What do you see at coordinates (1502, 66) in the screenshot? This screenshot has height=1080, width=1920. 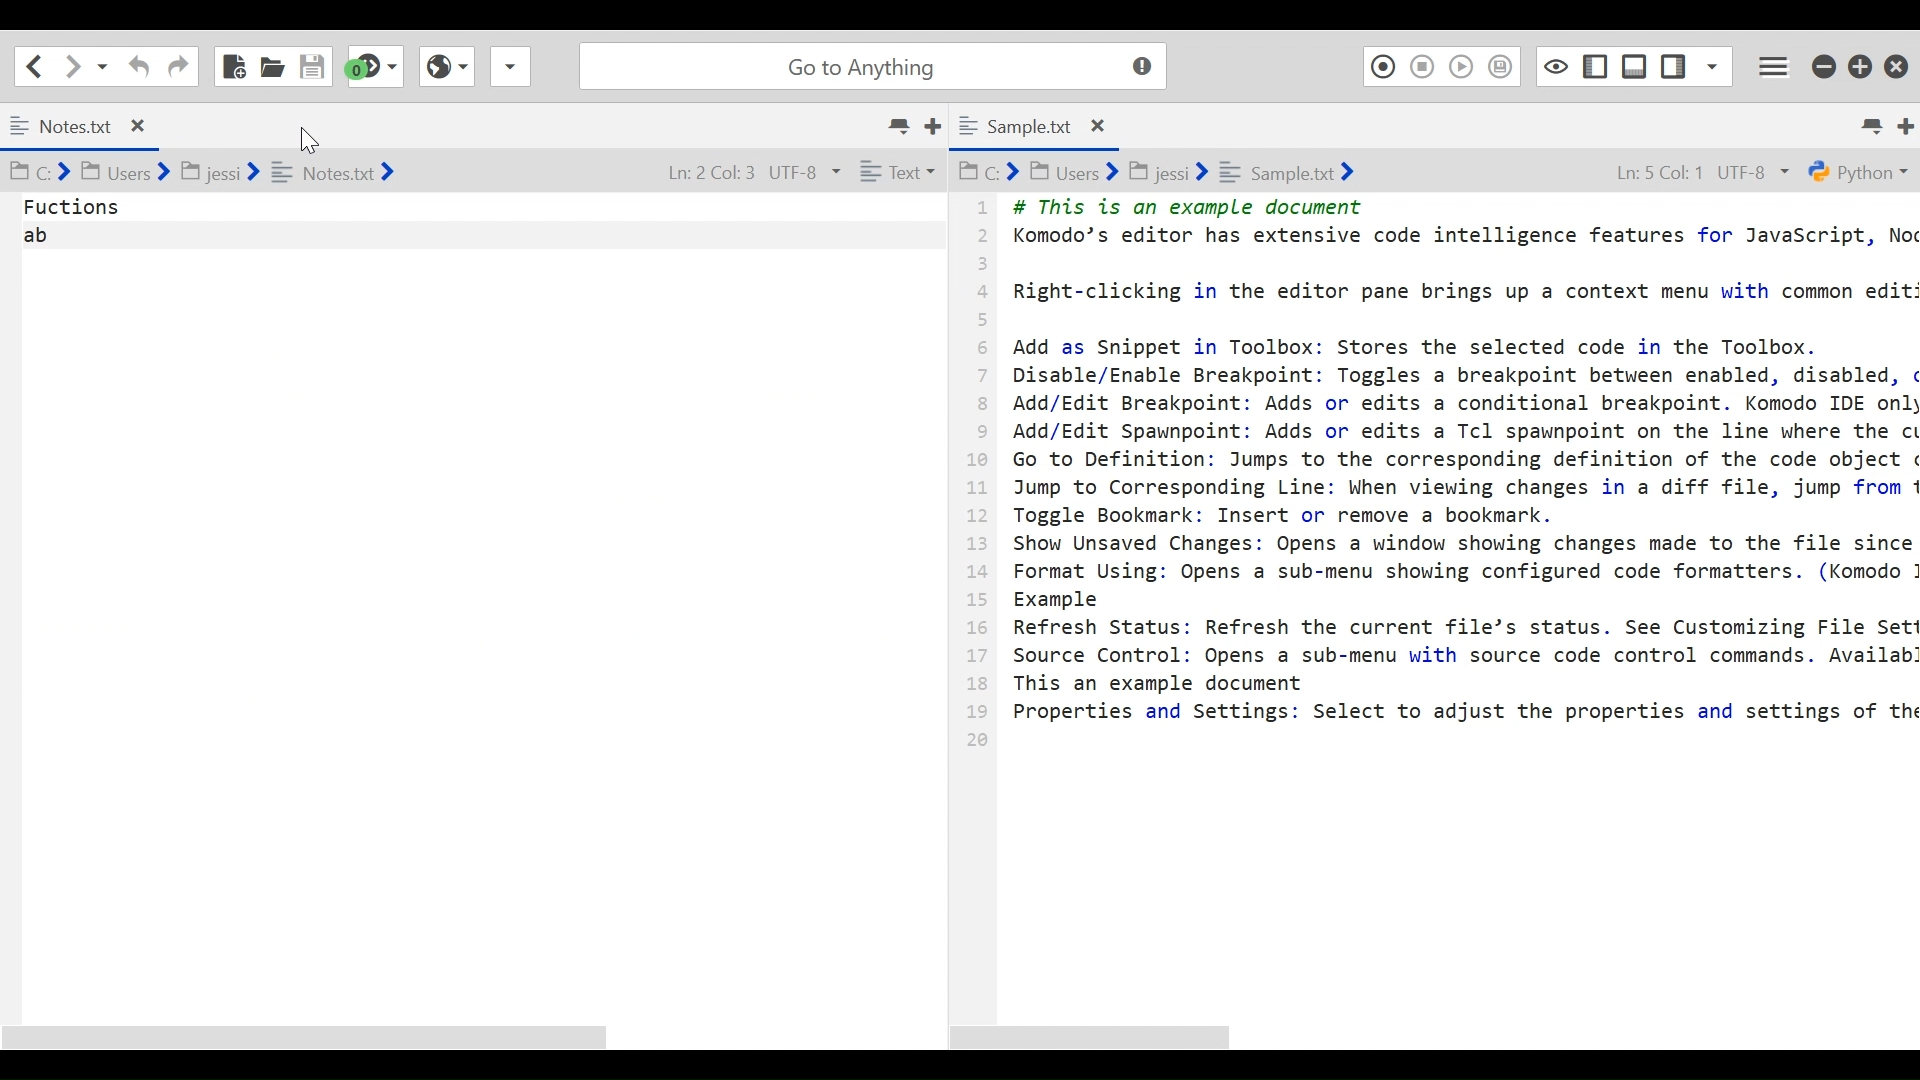 I see `Save Macro to Toolbox as Superscript` at bounding box center [1502, 66].